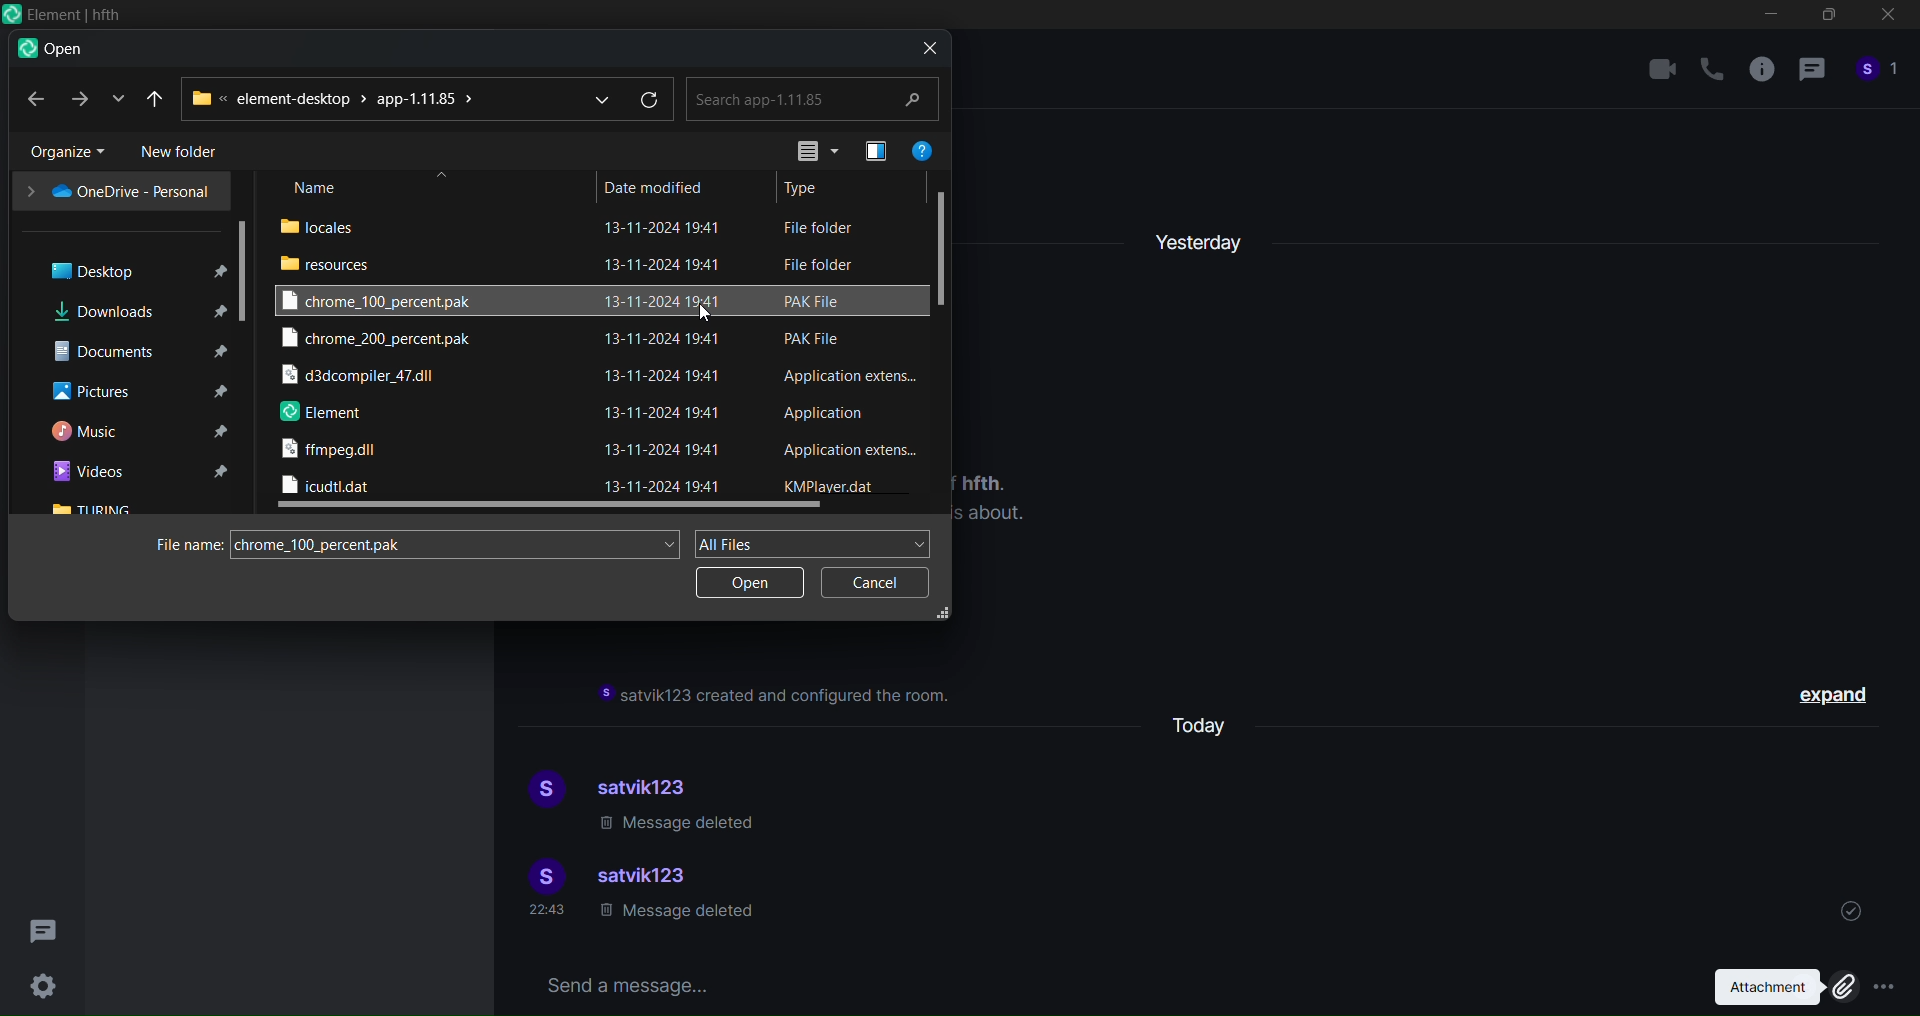  Describe the element at coordinates (46, 925) in the screenshot. I see `threads` at that location.